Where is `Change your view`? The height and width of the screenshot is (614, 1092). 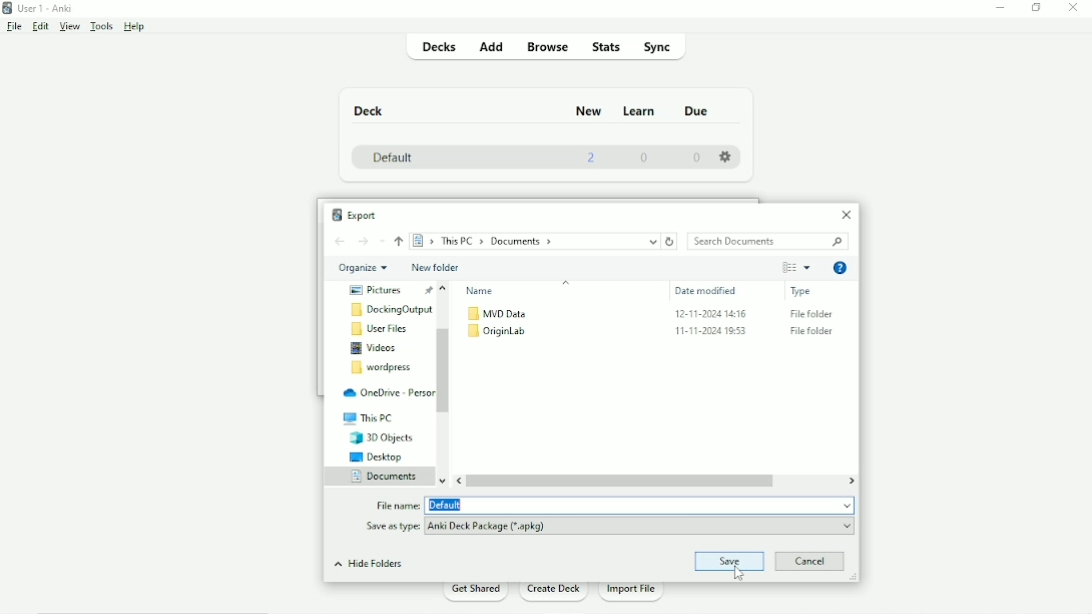
Change your view is located at coordinates (784, 267).